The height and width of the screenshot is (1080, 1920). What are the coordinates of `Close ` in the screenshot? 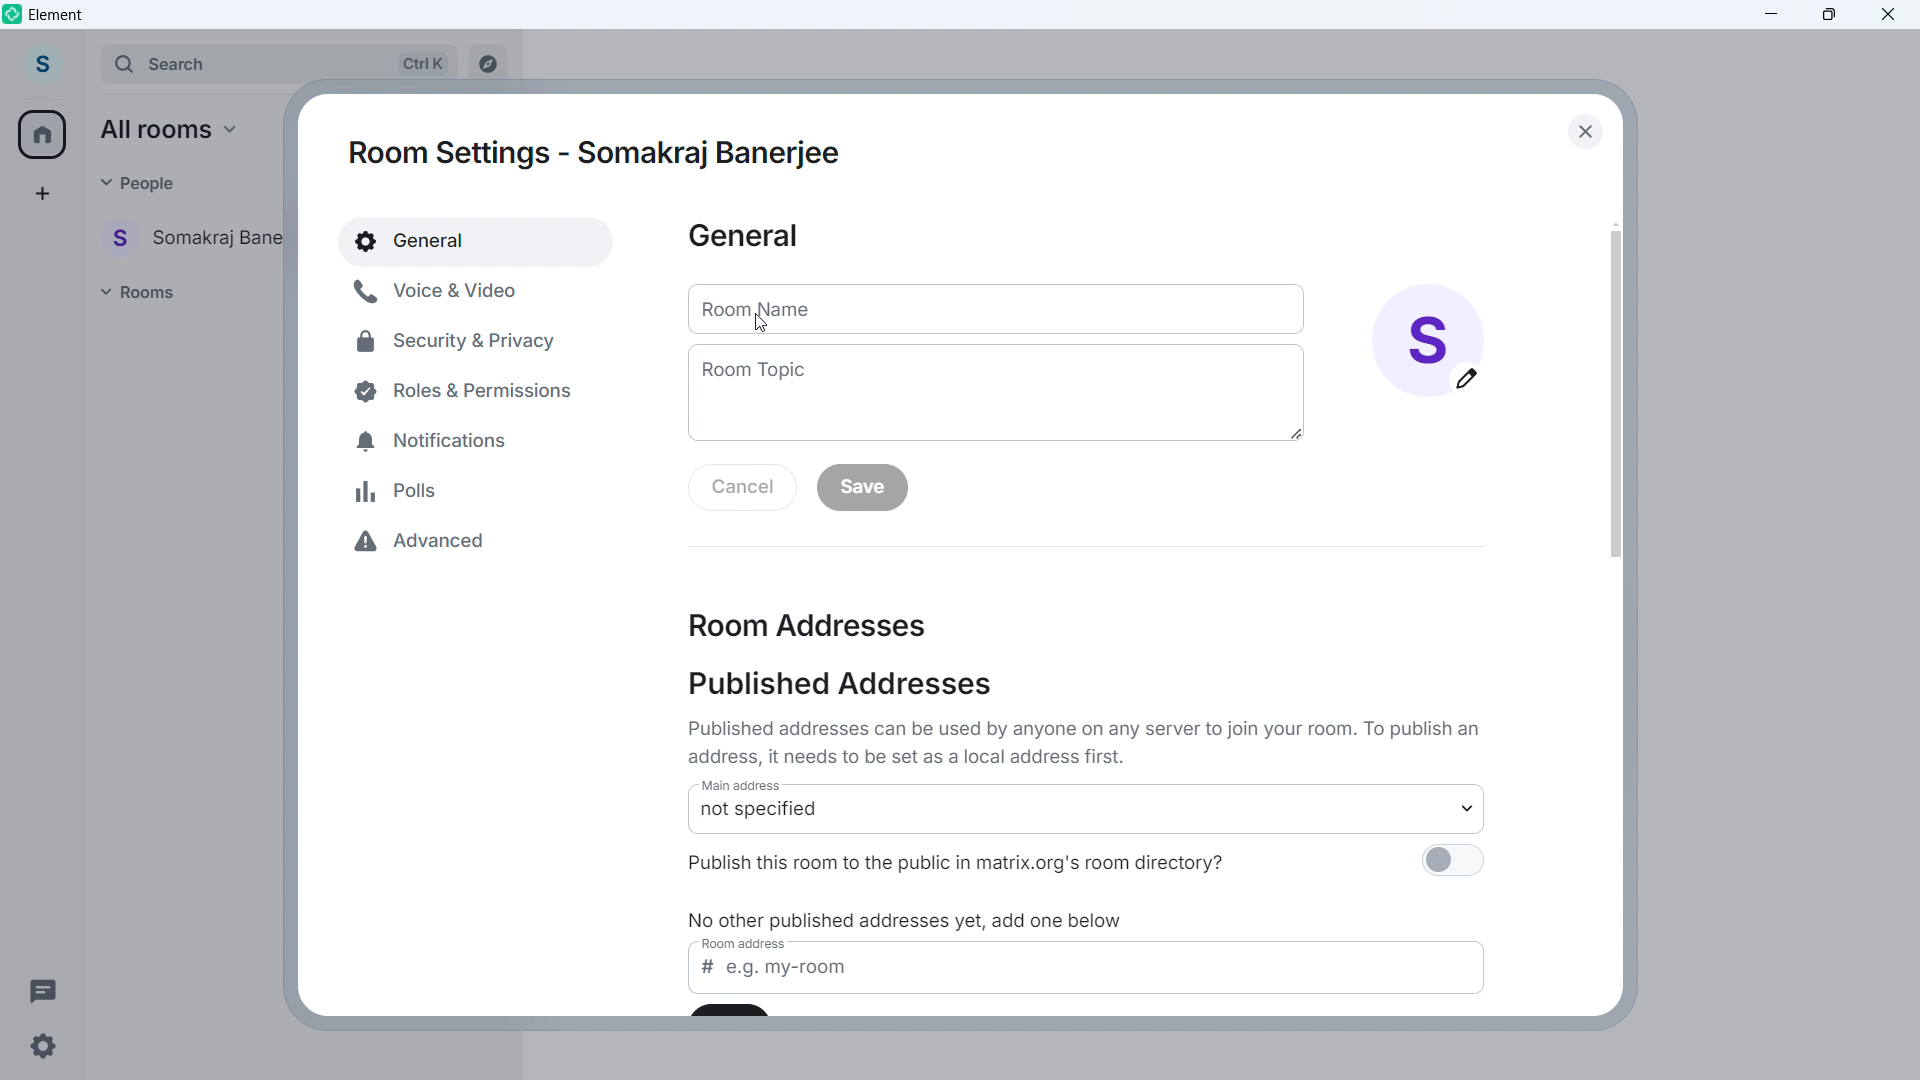 It's located at (1888, 16).